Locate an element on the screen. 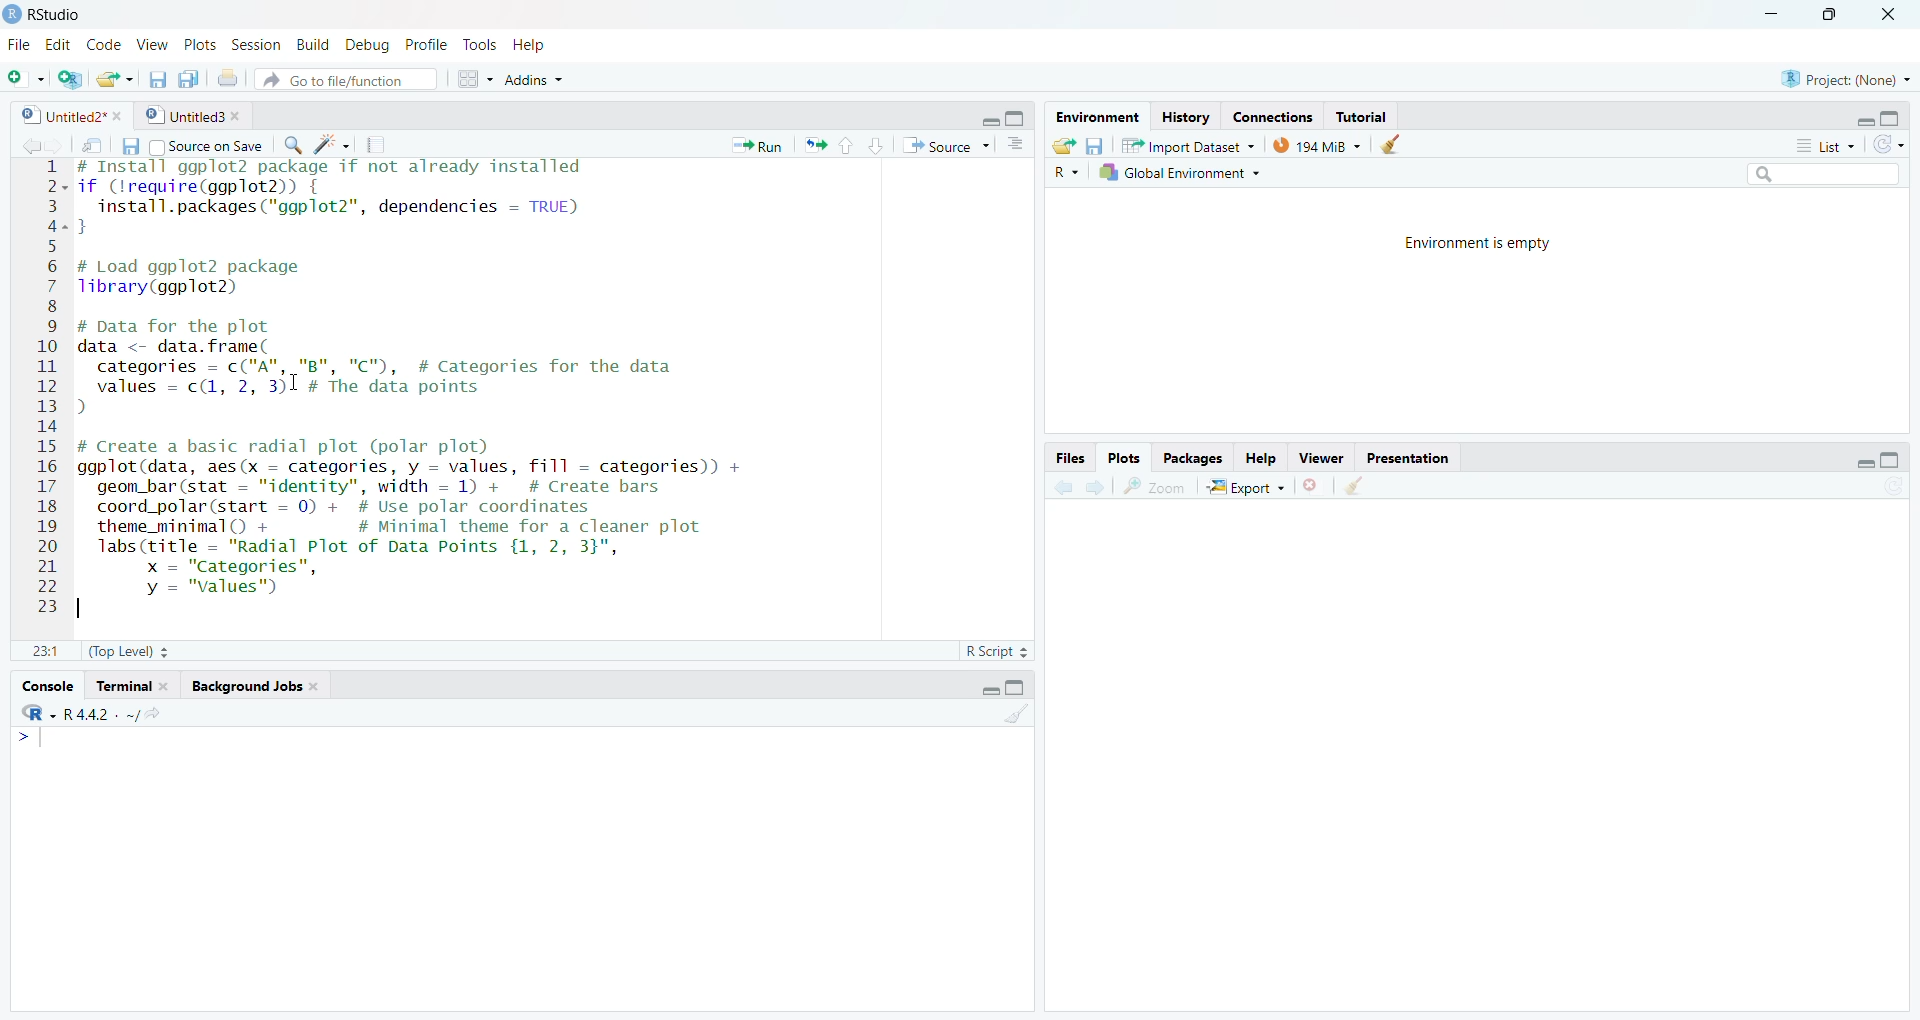 Image resolution: width=1920 pixels, height=1020 pixels. Plots is located at coordinates (1128, 459).